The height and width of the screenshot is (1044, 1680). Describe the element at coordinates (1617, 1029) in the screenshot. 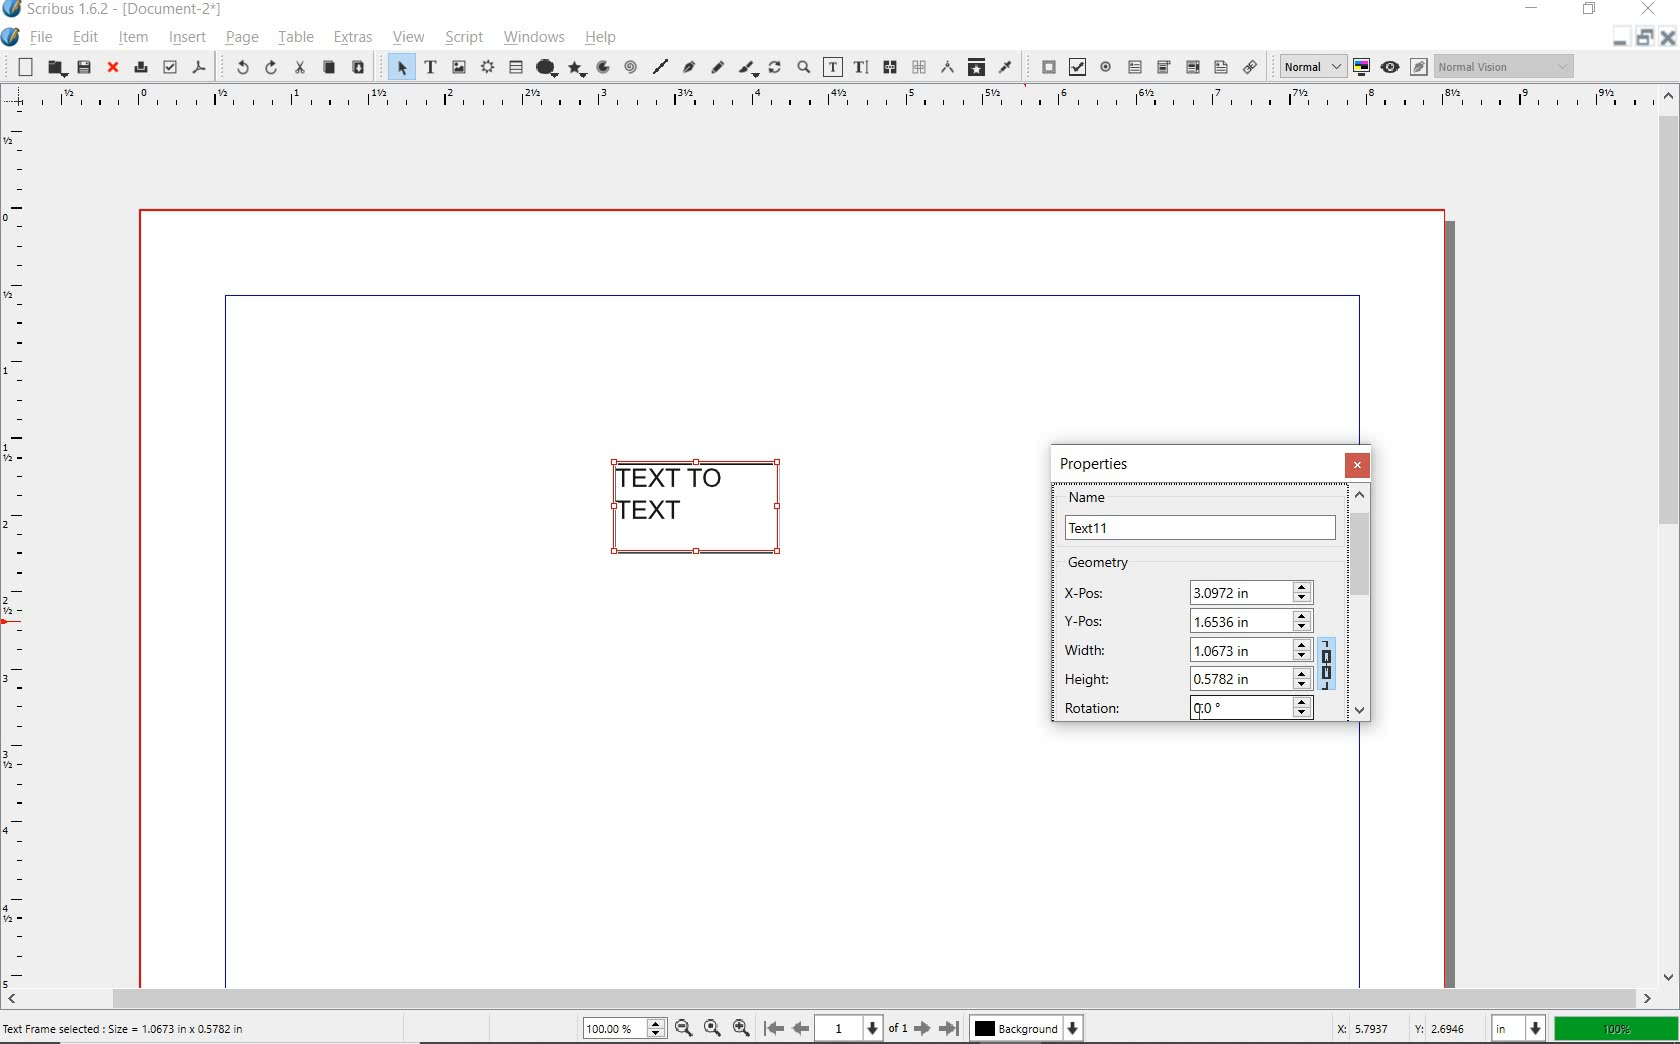

I see `zoom factor` at that location.